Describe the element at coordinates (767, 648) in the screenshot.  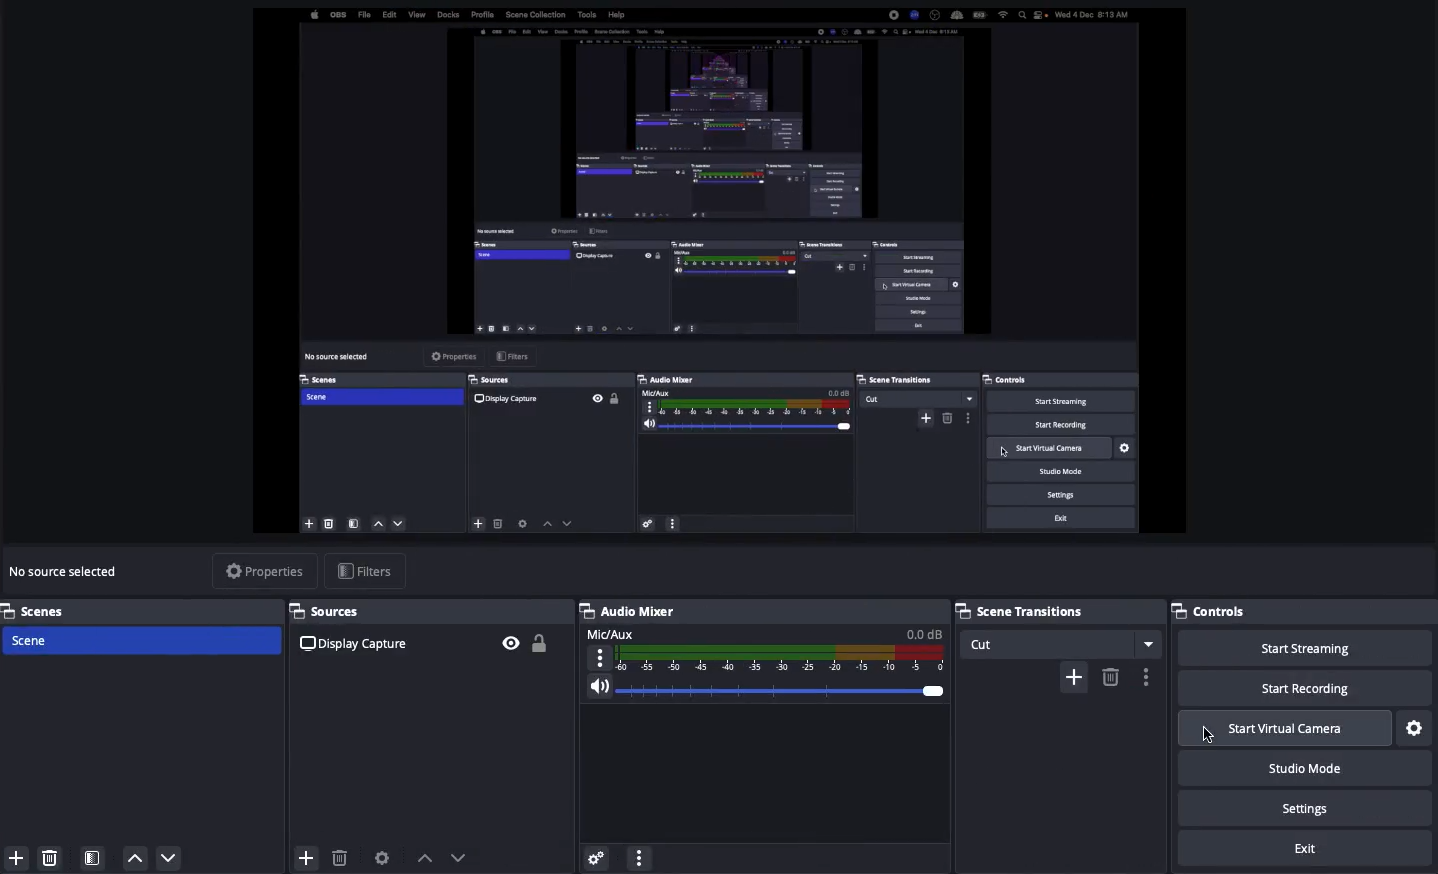
I see `Mic aux` at that location.